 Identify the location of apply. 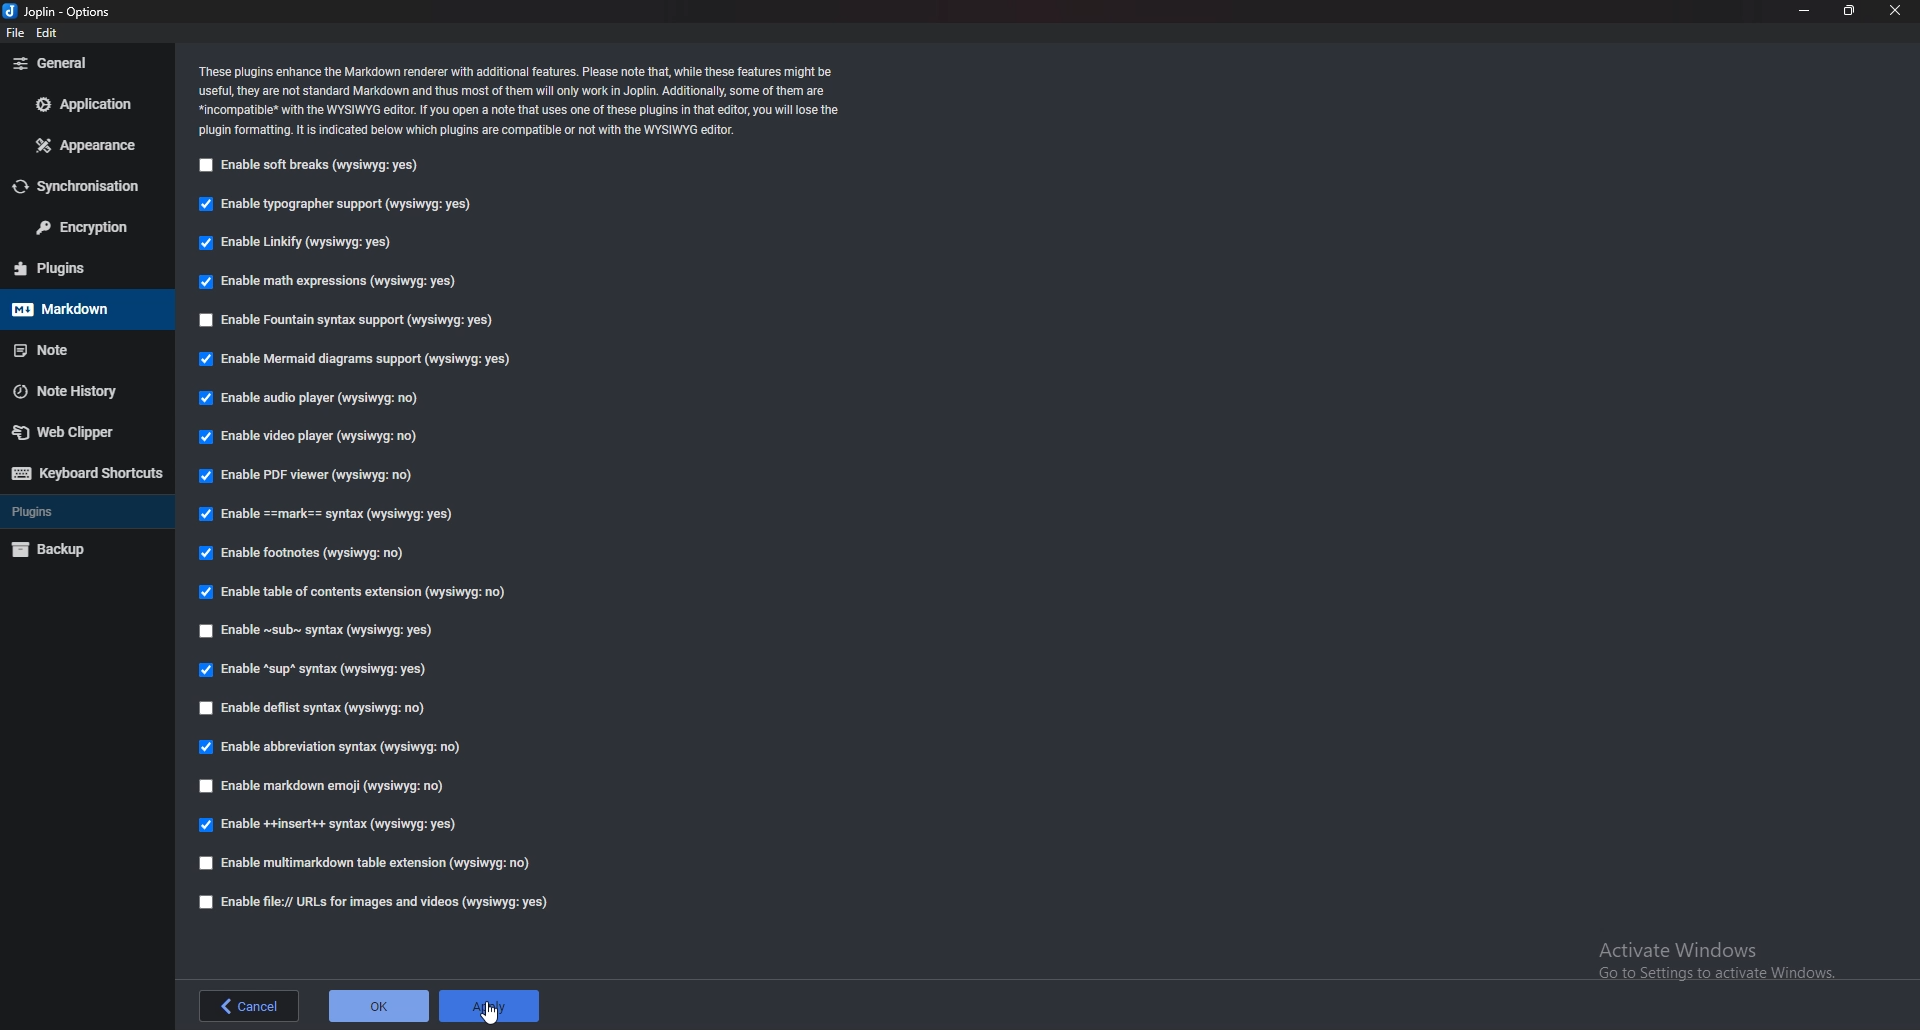
(494, 1008).